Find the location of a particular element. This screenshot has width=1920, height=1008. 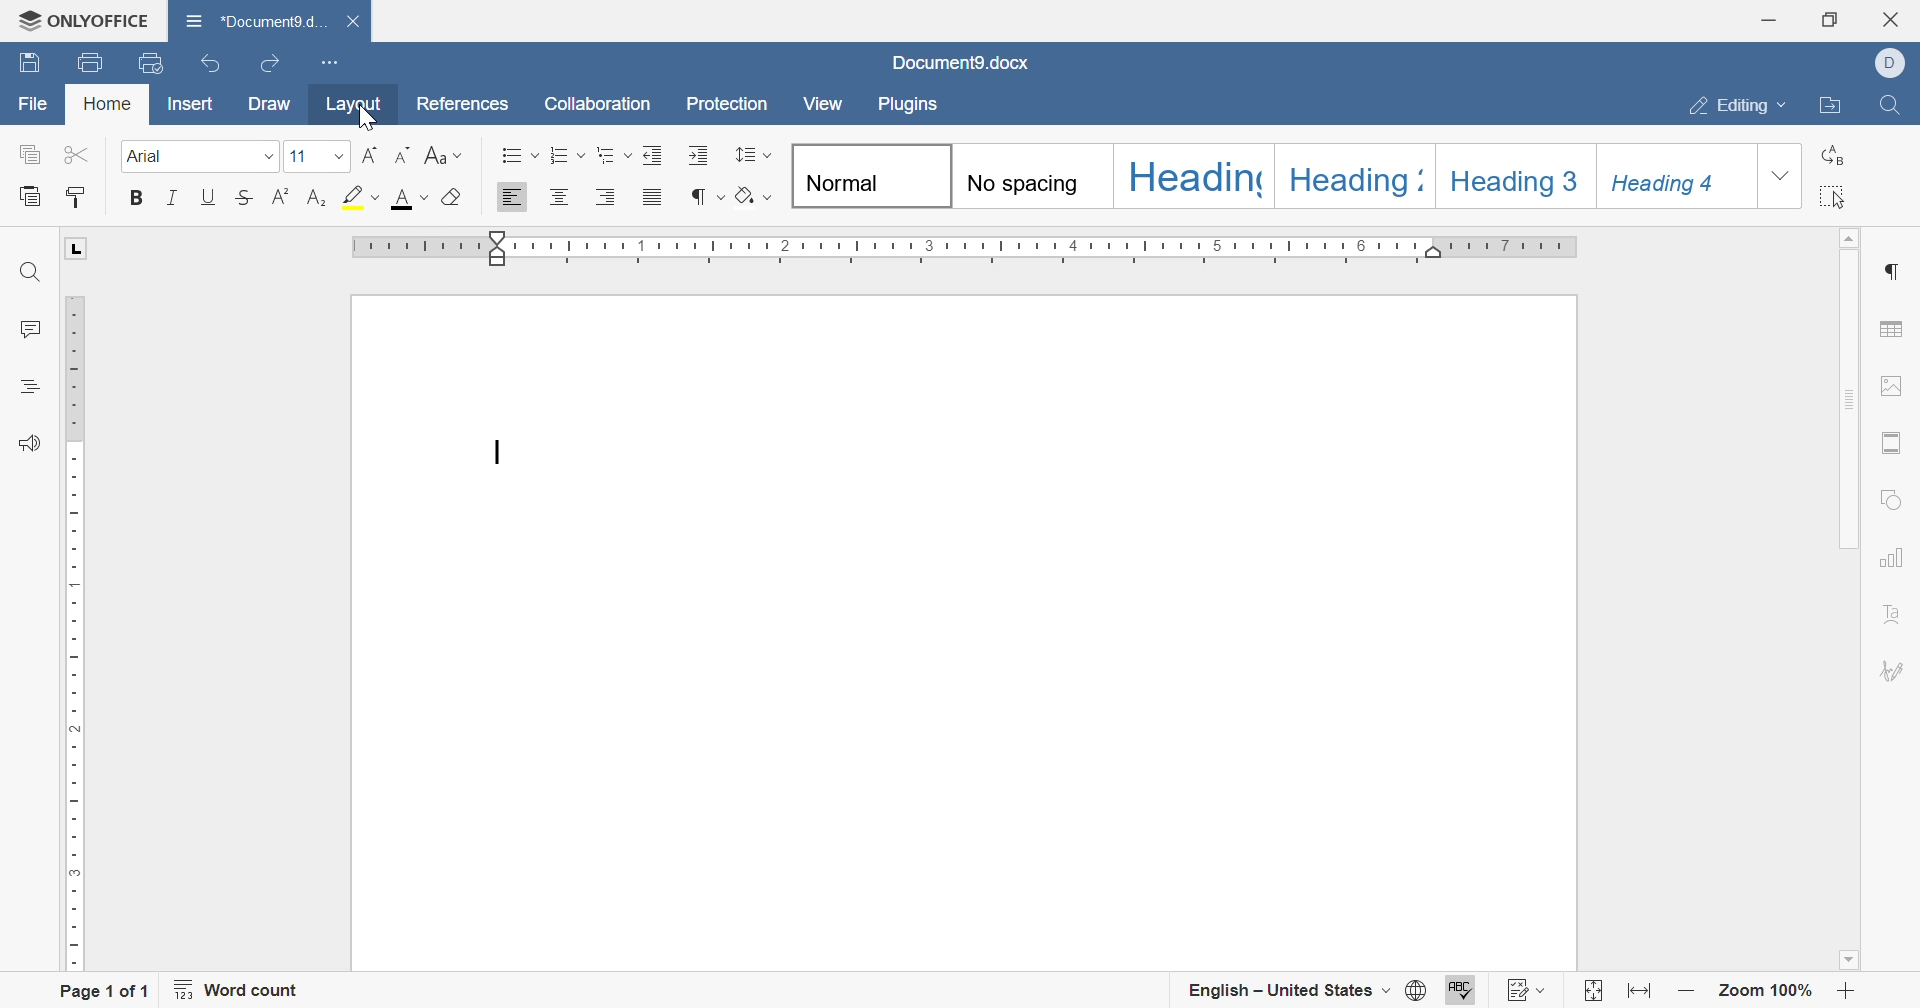

highlight color is located at coordinates (359, 196).